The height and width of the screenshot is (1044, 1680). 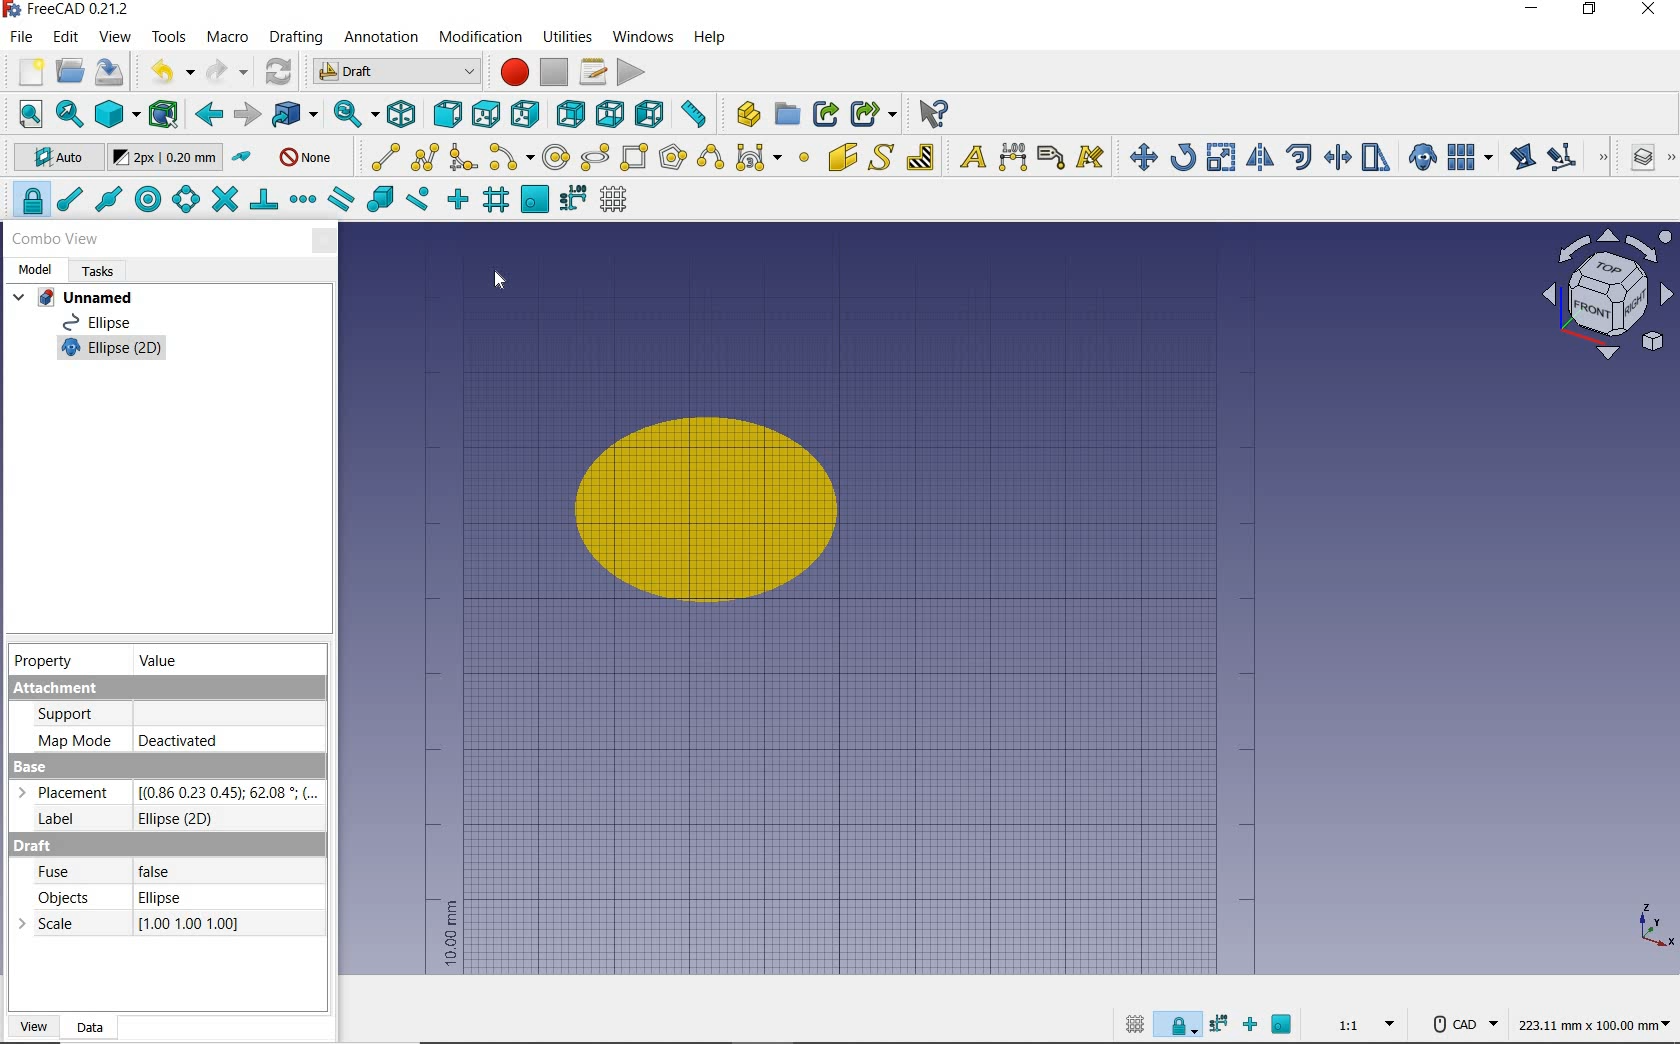 What do you see at coordinates (111, 75) in the screenshot?
I see `save` at bounding box center [111, 75].